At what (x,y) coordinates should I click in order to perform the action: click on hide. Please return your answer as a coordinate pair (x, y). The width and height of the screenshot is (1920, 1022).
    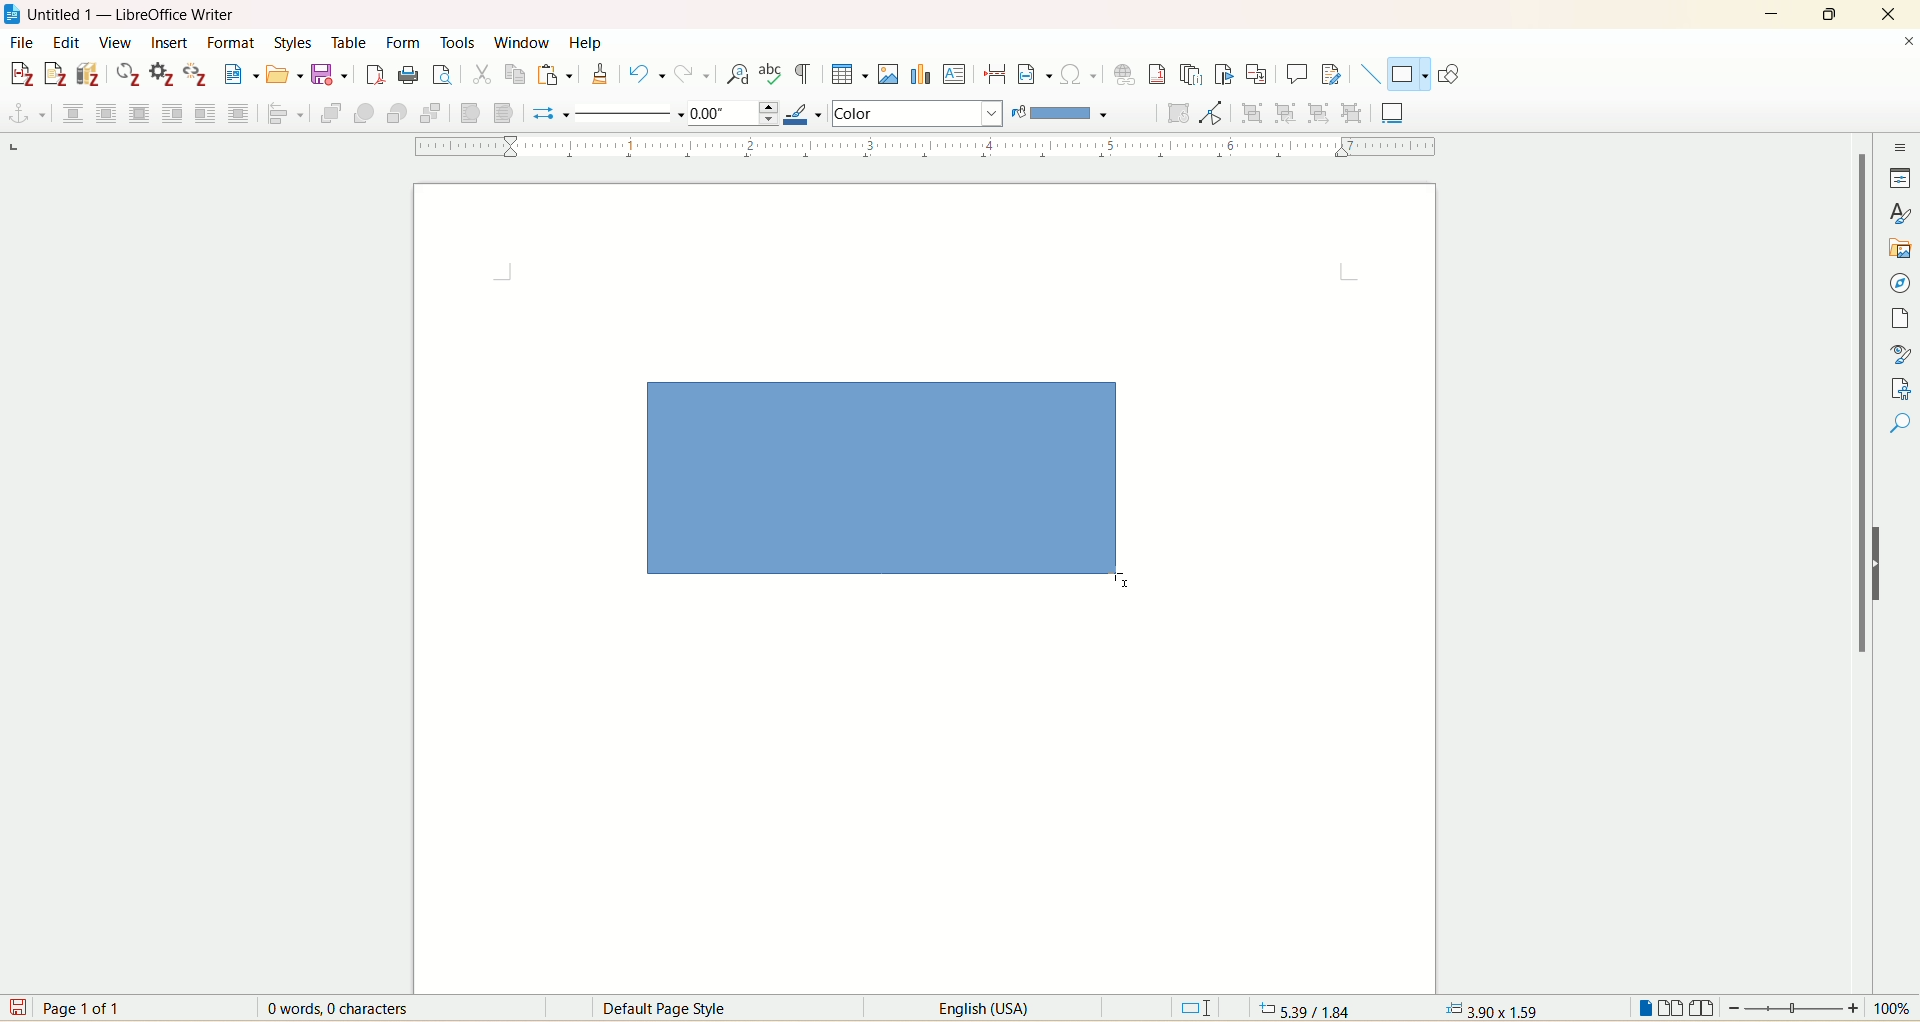
    Looking at the image, I should click on (1885, 563).